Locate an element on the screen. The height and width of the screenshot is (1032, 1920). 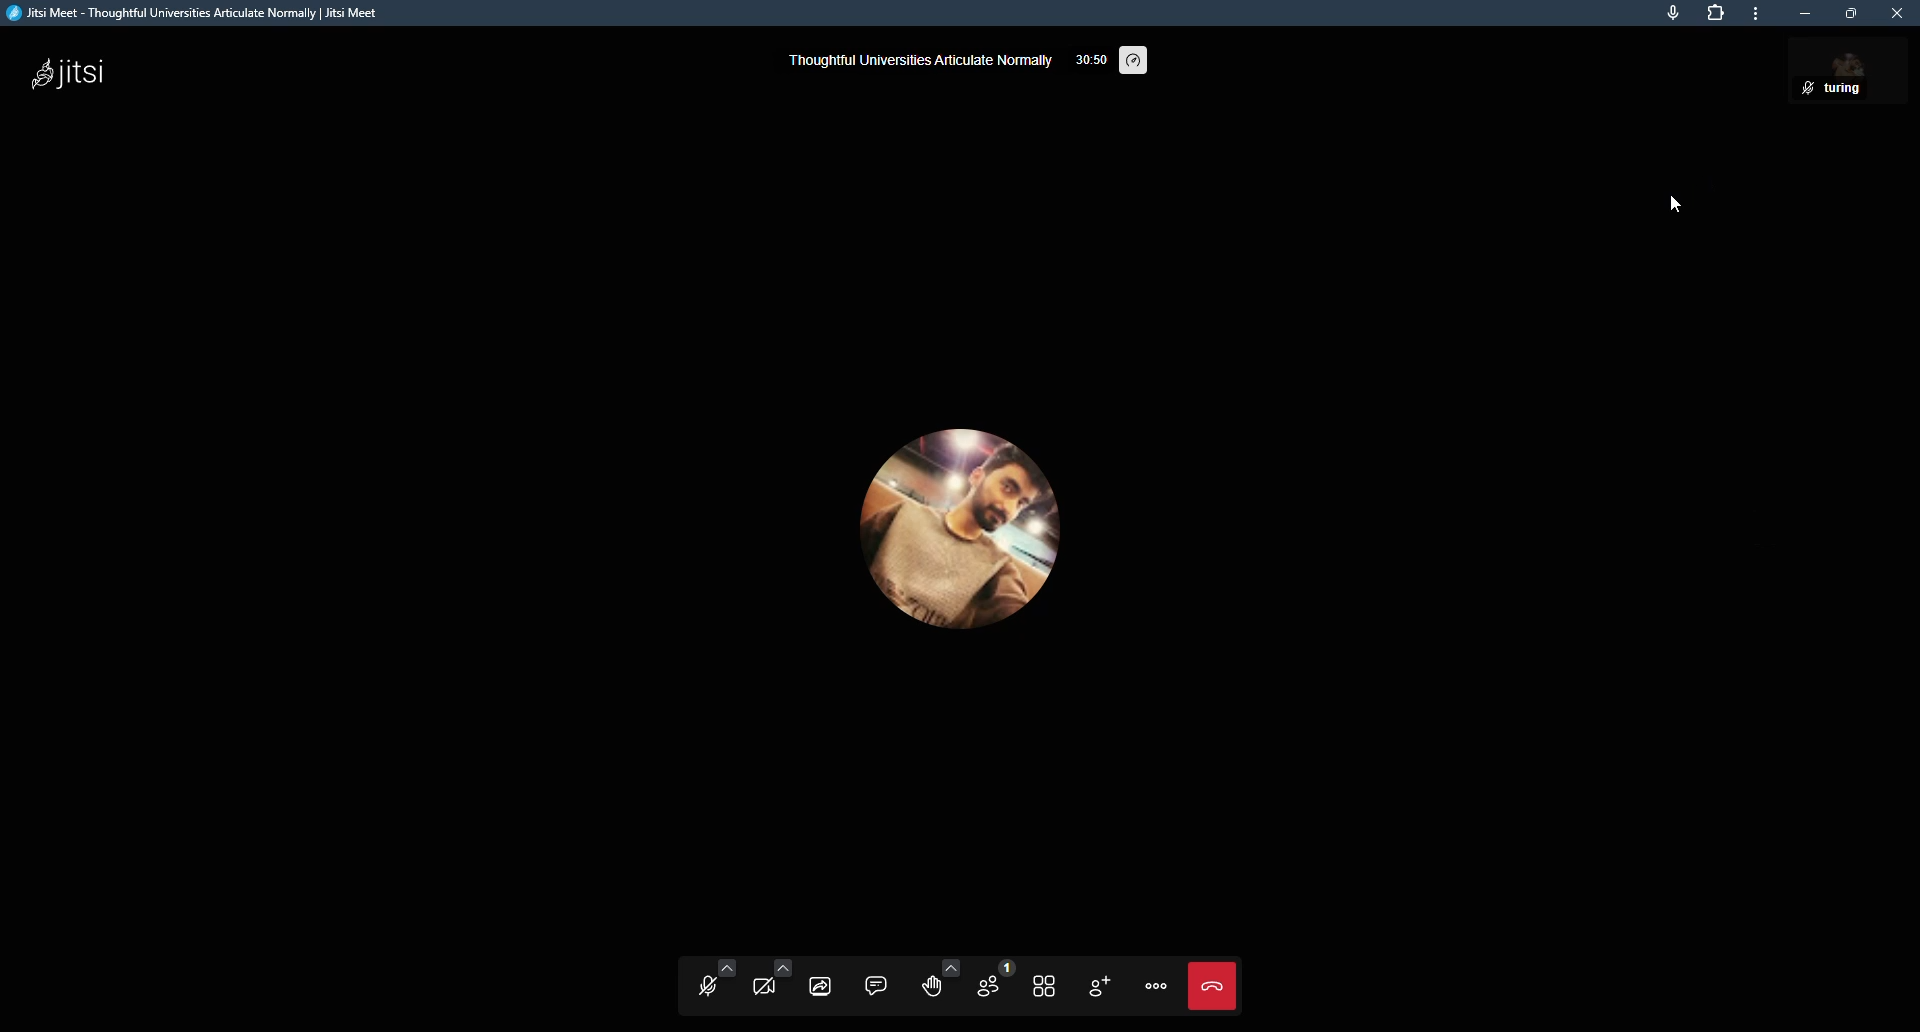
unmute mic is located at coordinates (705, 984).